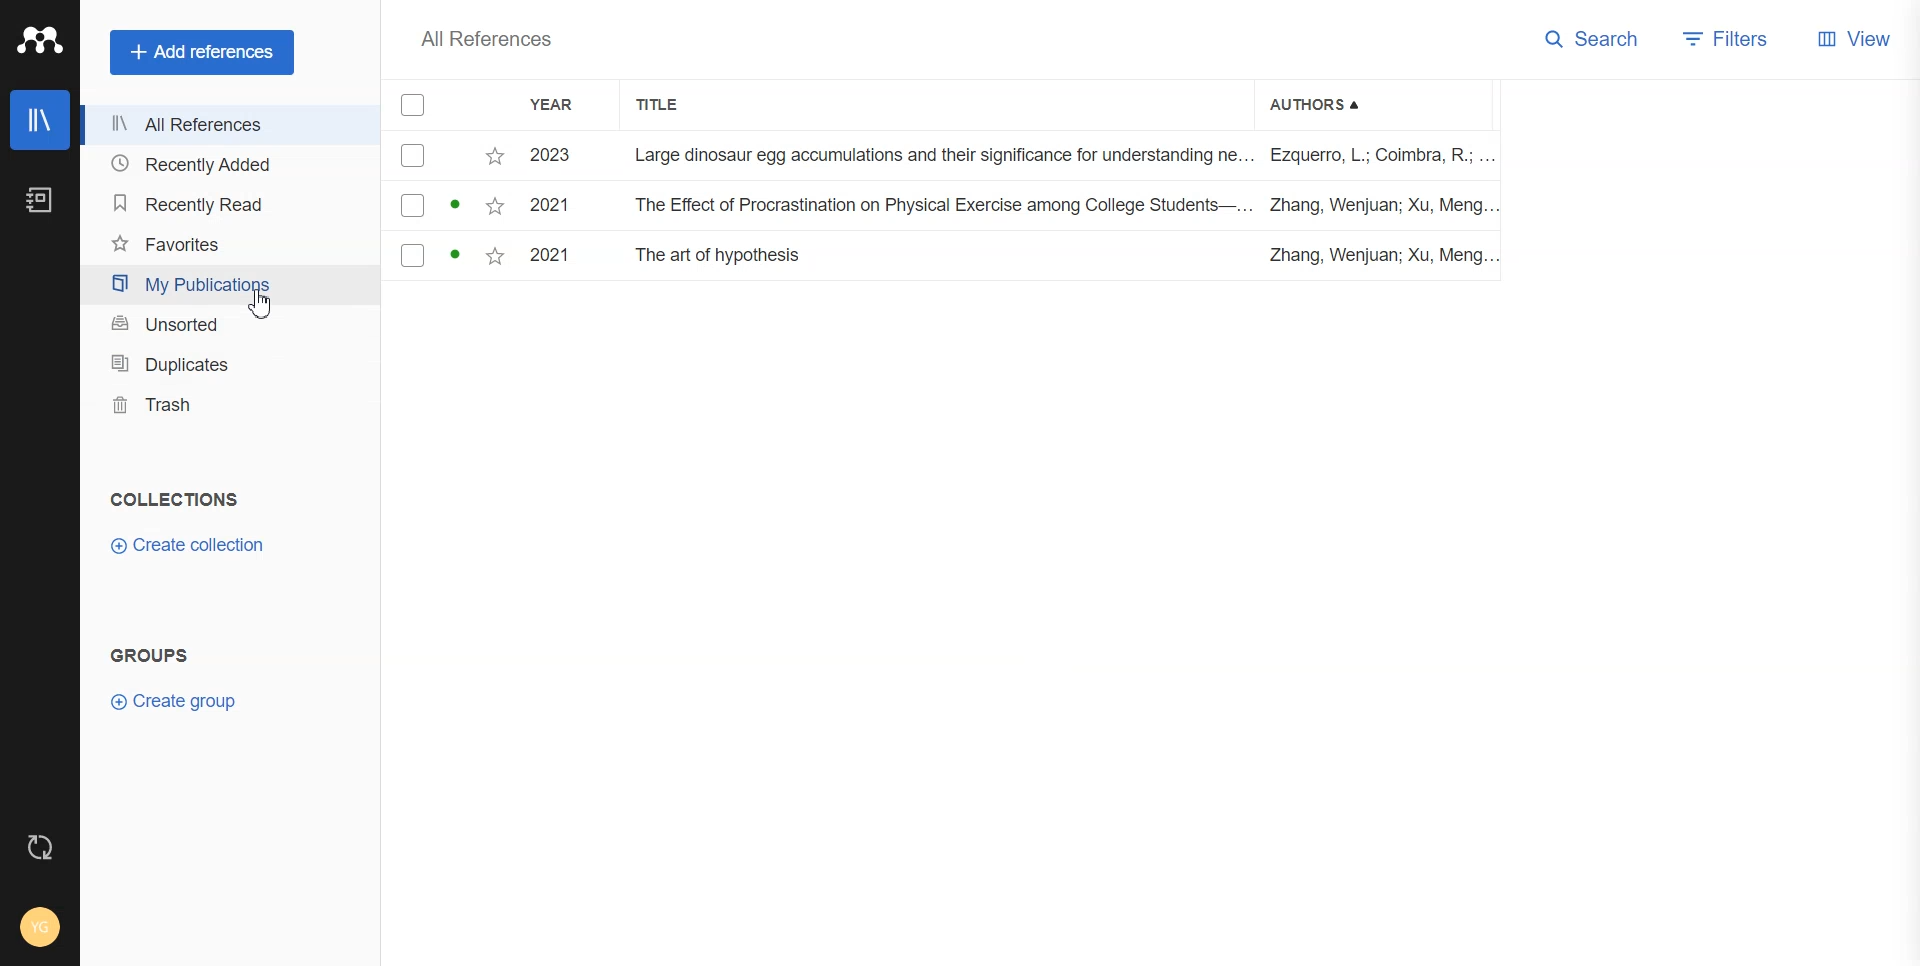 Image resolution: width=1920 pixels, height=966 pixels. What do you see at coordinates (1857, 38) in the screenshot?
I see `View` at bounding box center [1857, 38].